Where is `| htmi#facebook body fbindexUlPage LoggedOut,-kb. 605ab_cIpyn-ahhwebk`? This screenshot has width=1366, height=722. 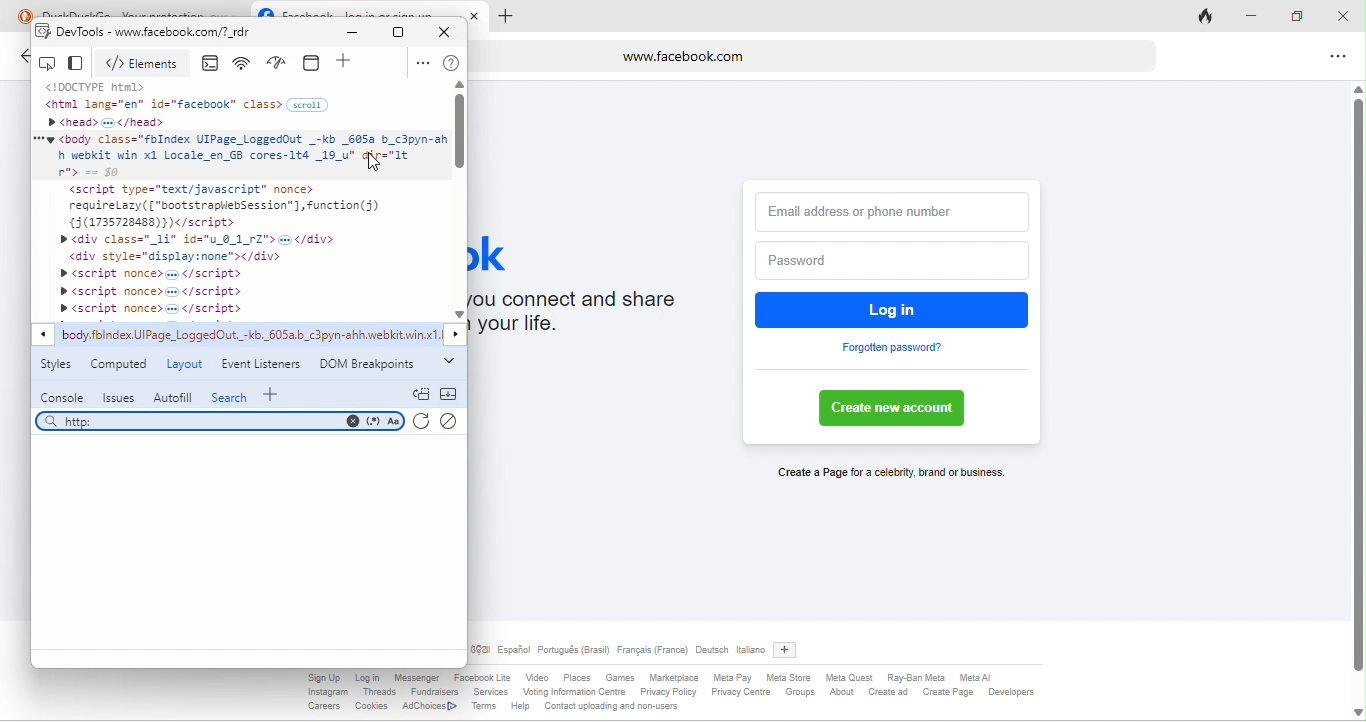 | htmi#facebook body fbindexUlPage LoggedOut,-kb. 605ab_cIpyn-ahhwebk is located at coordinates (251, 337).